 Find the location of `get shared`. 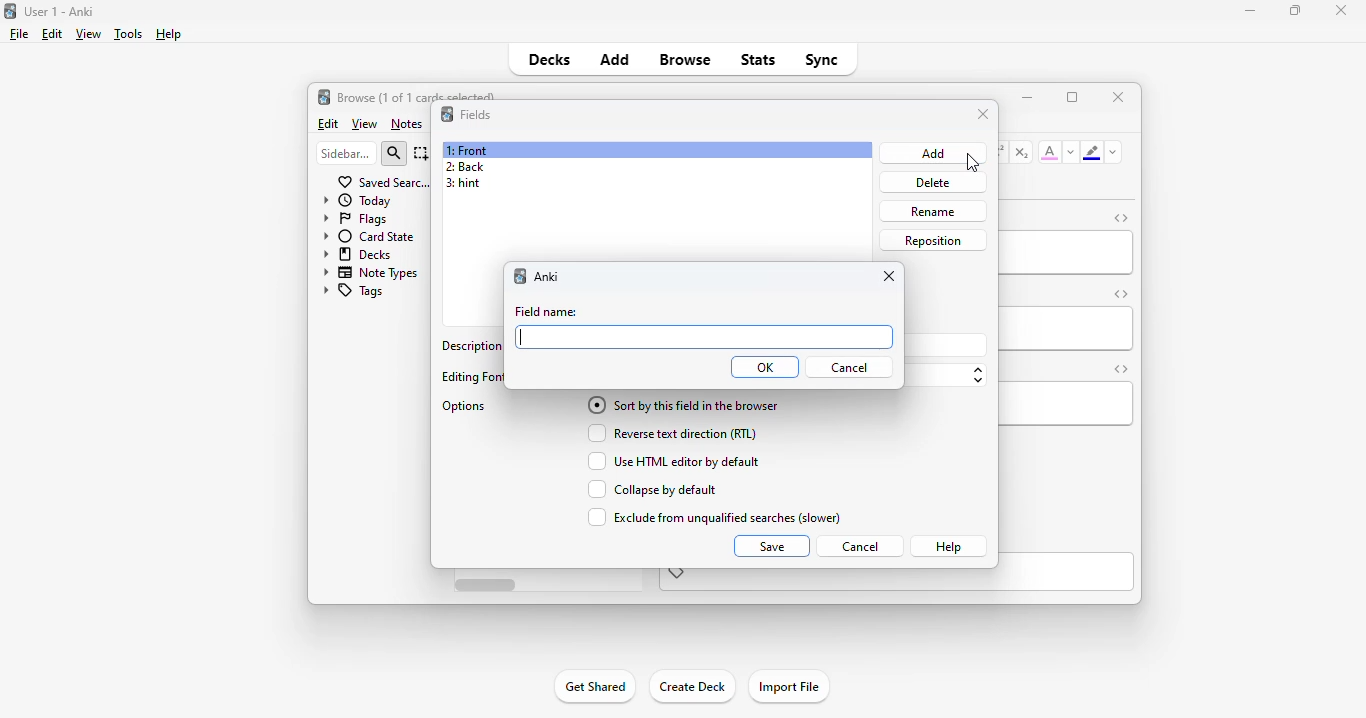

get shared is located at coordinates (594, 686).